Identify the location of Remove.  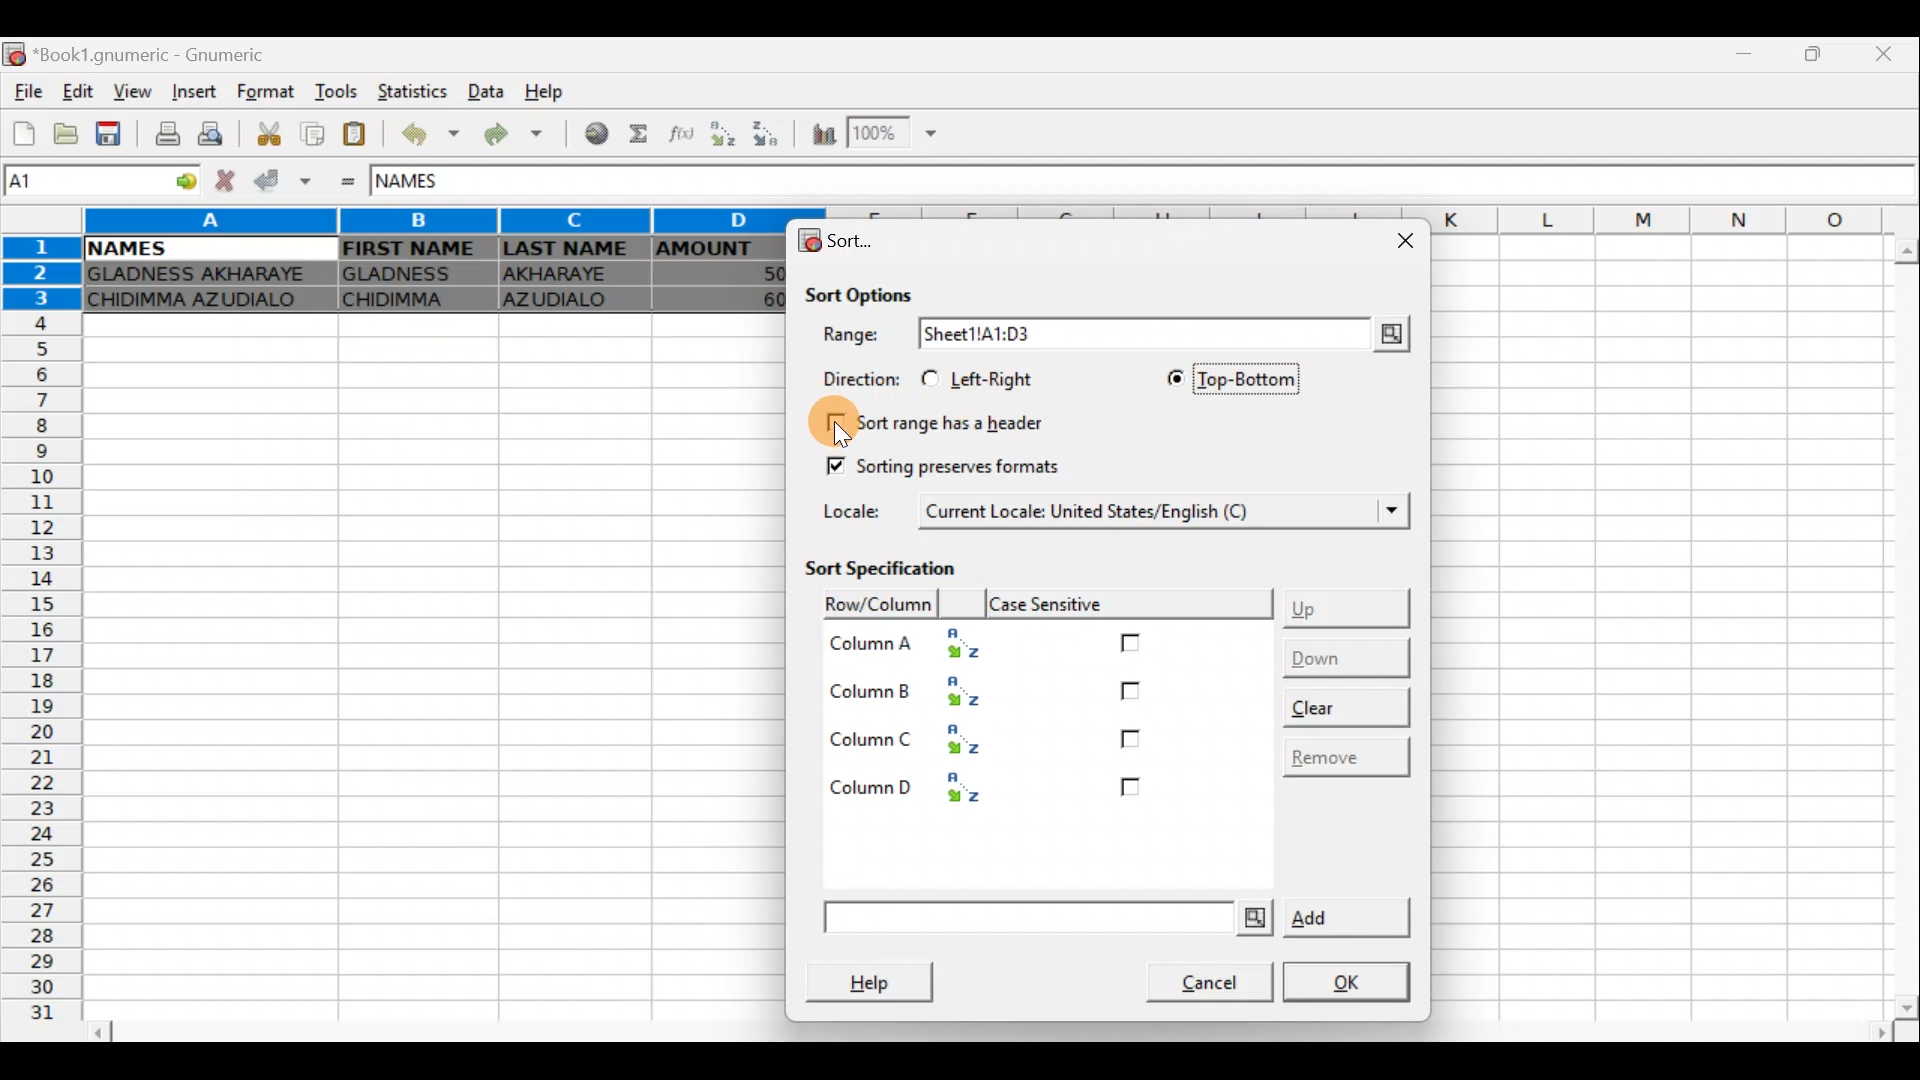
(1342, 755).